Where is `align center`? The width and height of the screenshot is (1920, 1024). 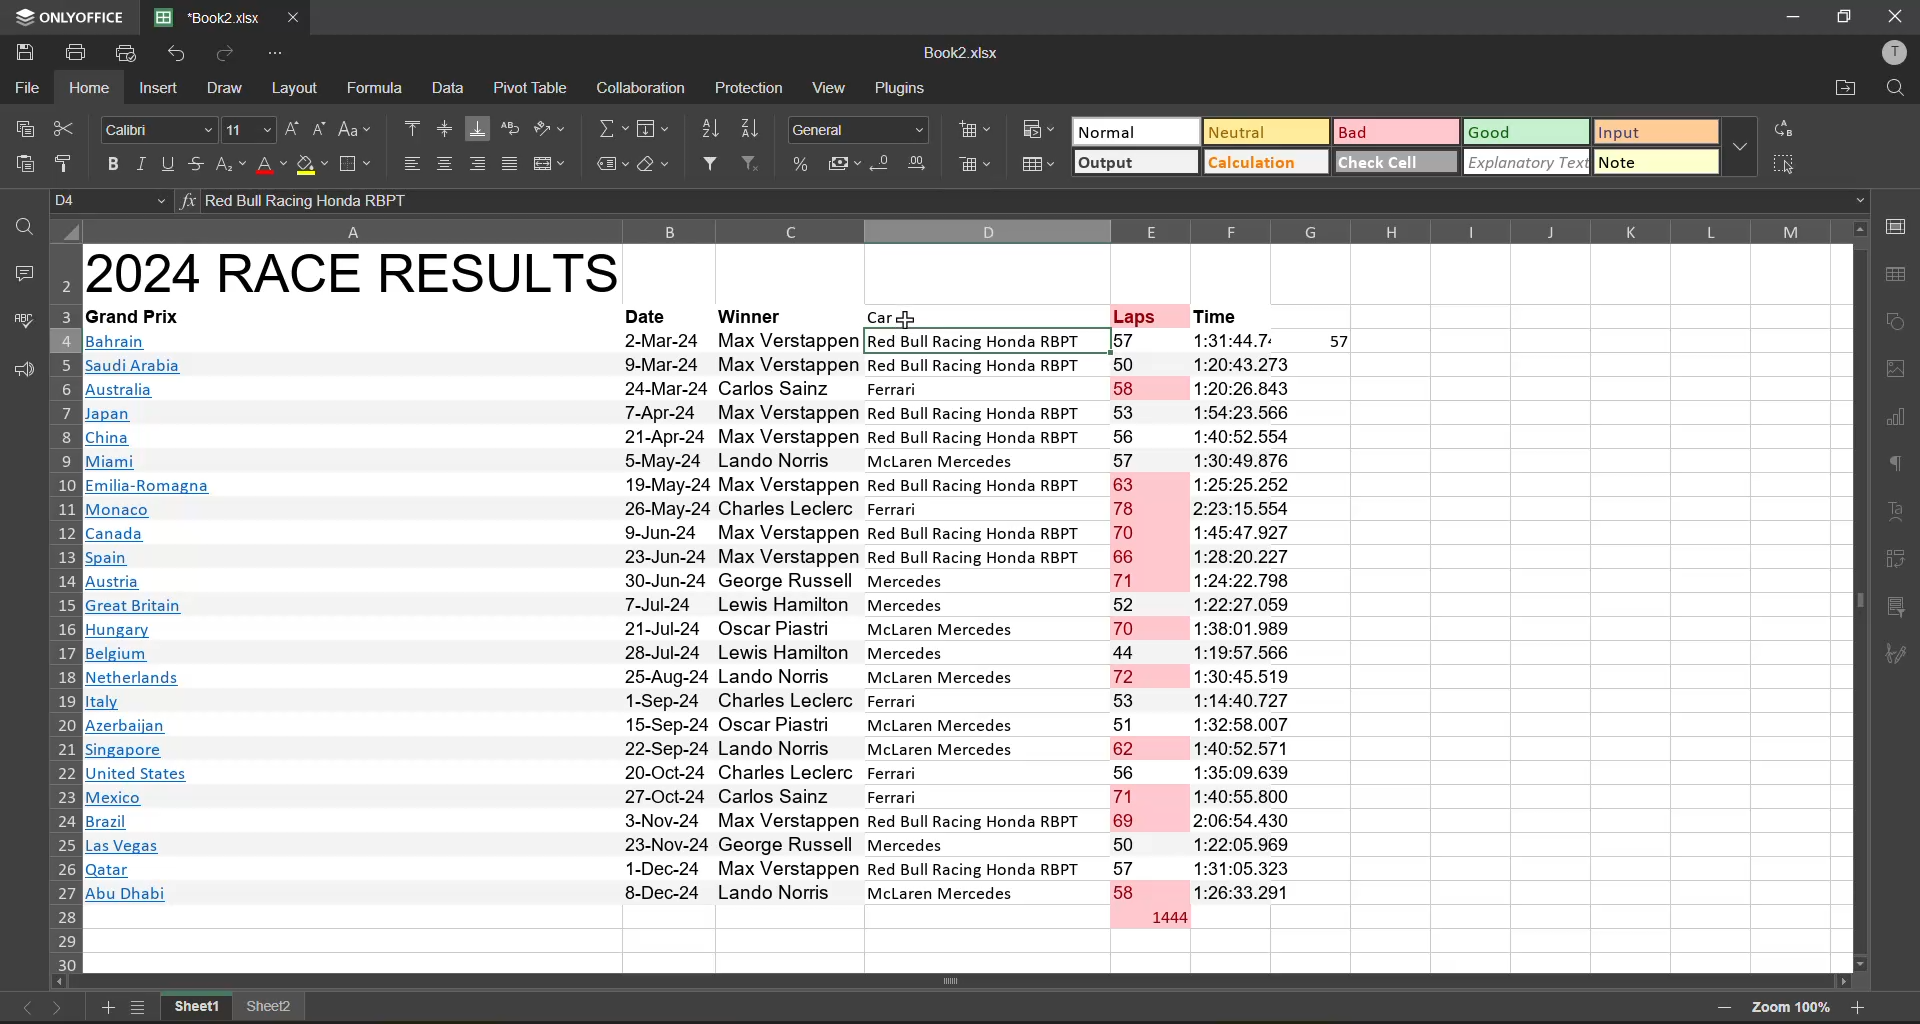 align center is located at coordinates (445, 163).